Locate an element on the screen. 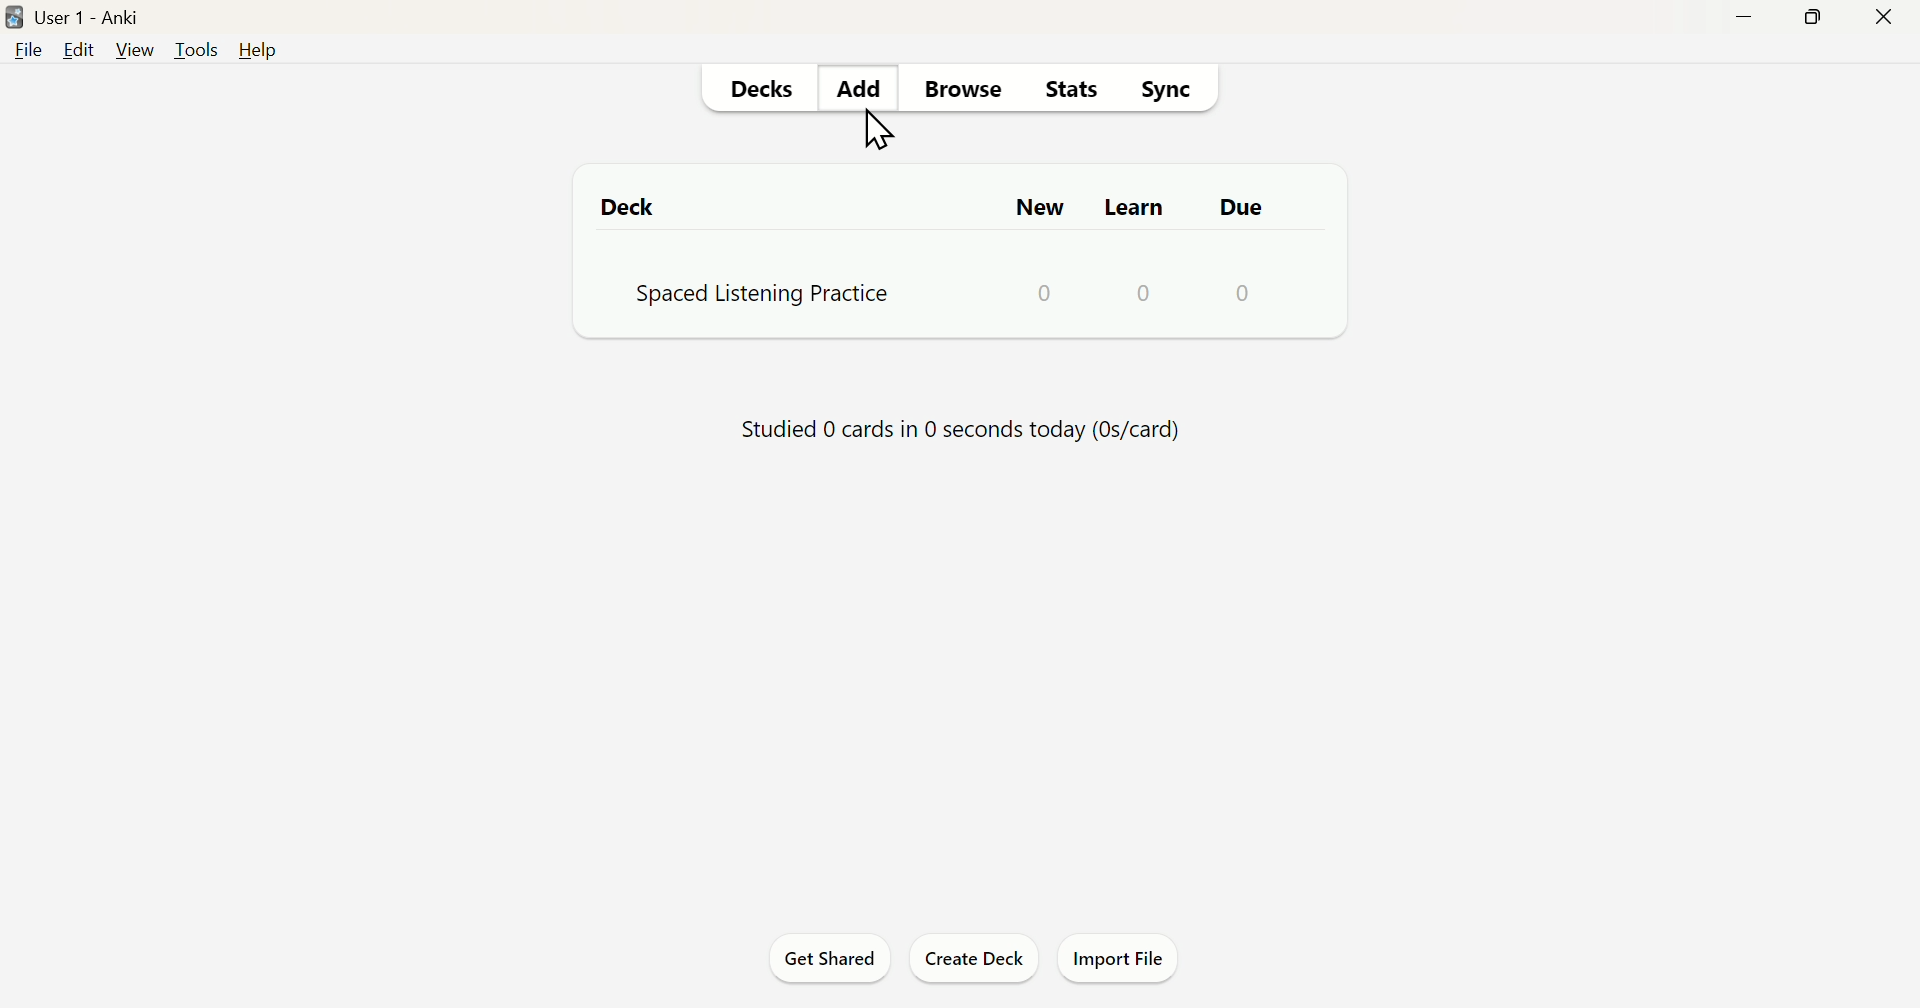 This screenshot has height=1008, width=1920. View is located at coordinates (132, 51).